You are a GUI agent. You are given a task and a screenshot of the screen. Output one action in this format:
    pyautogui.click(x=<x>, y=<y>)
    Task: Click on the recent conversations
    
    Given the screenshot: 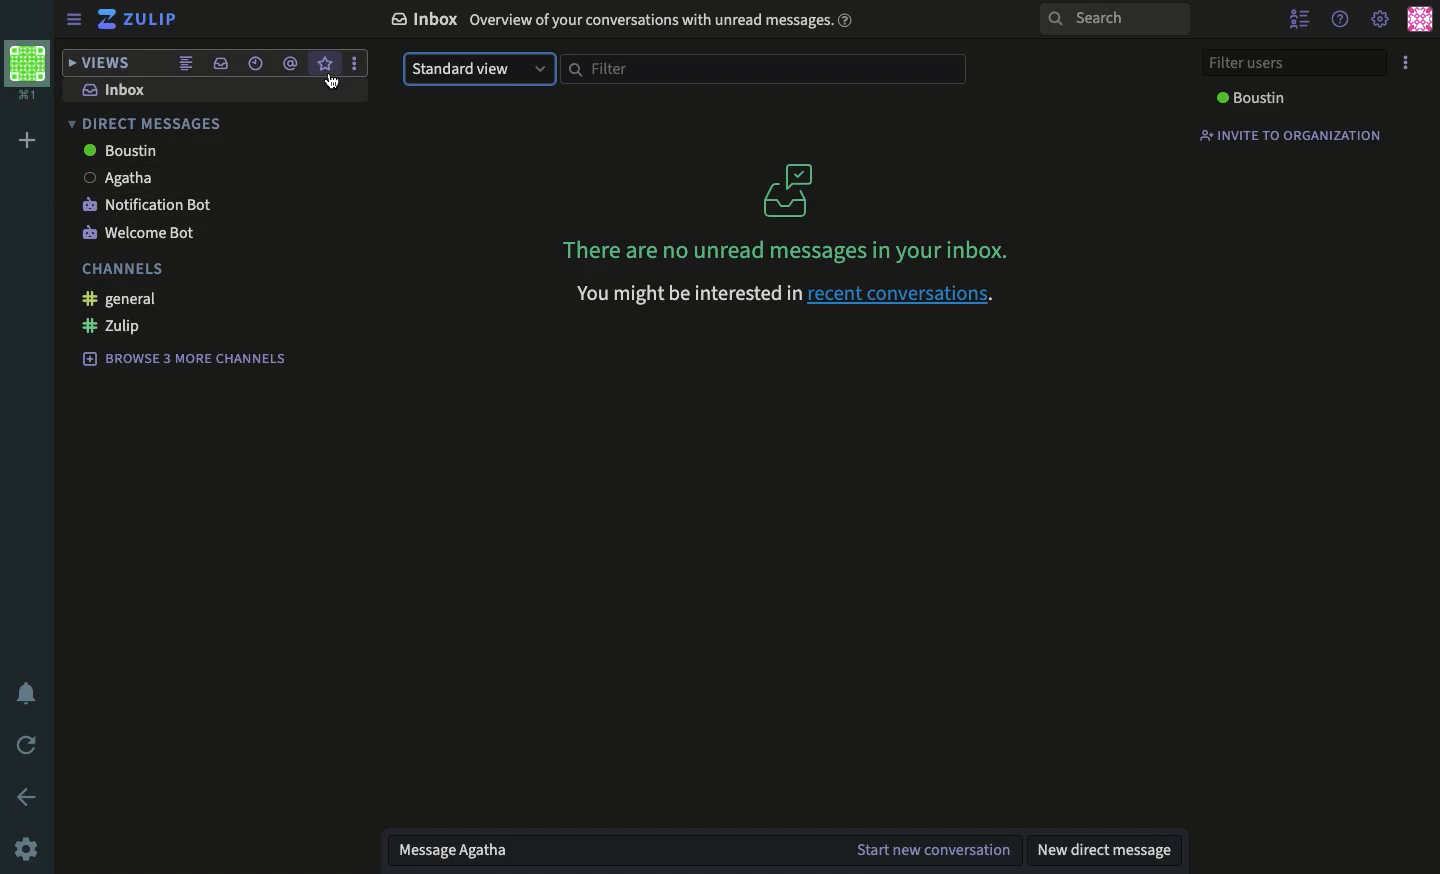 What is the action you would take?
    pyautogui.click(x=255, y=64)
    